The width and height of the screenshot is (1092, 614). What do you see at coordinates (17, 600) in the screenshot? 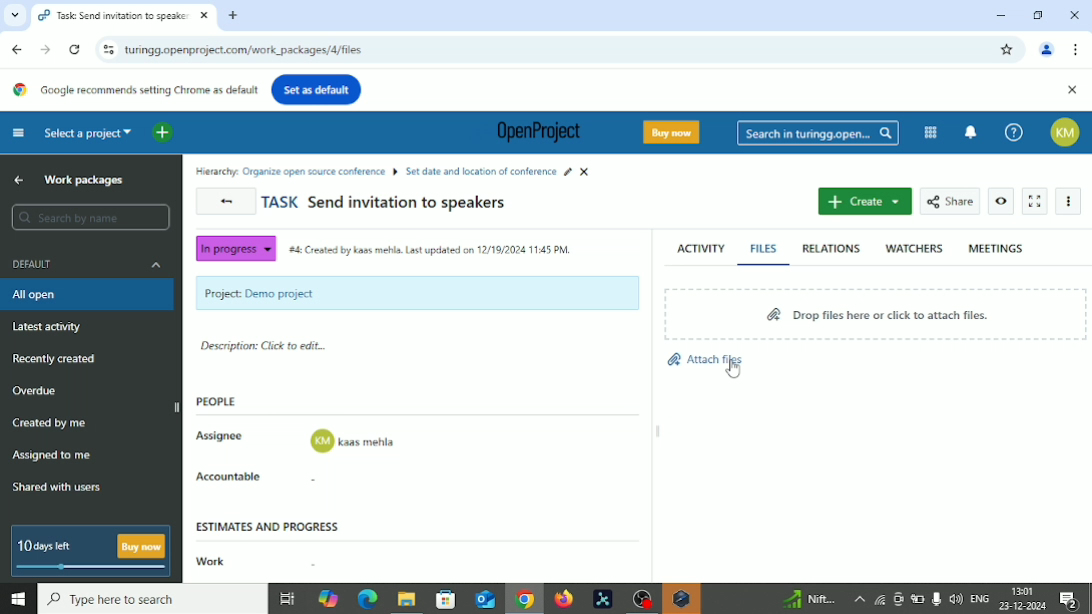
I see `Windows` at bounding box center [17, 600].